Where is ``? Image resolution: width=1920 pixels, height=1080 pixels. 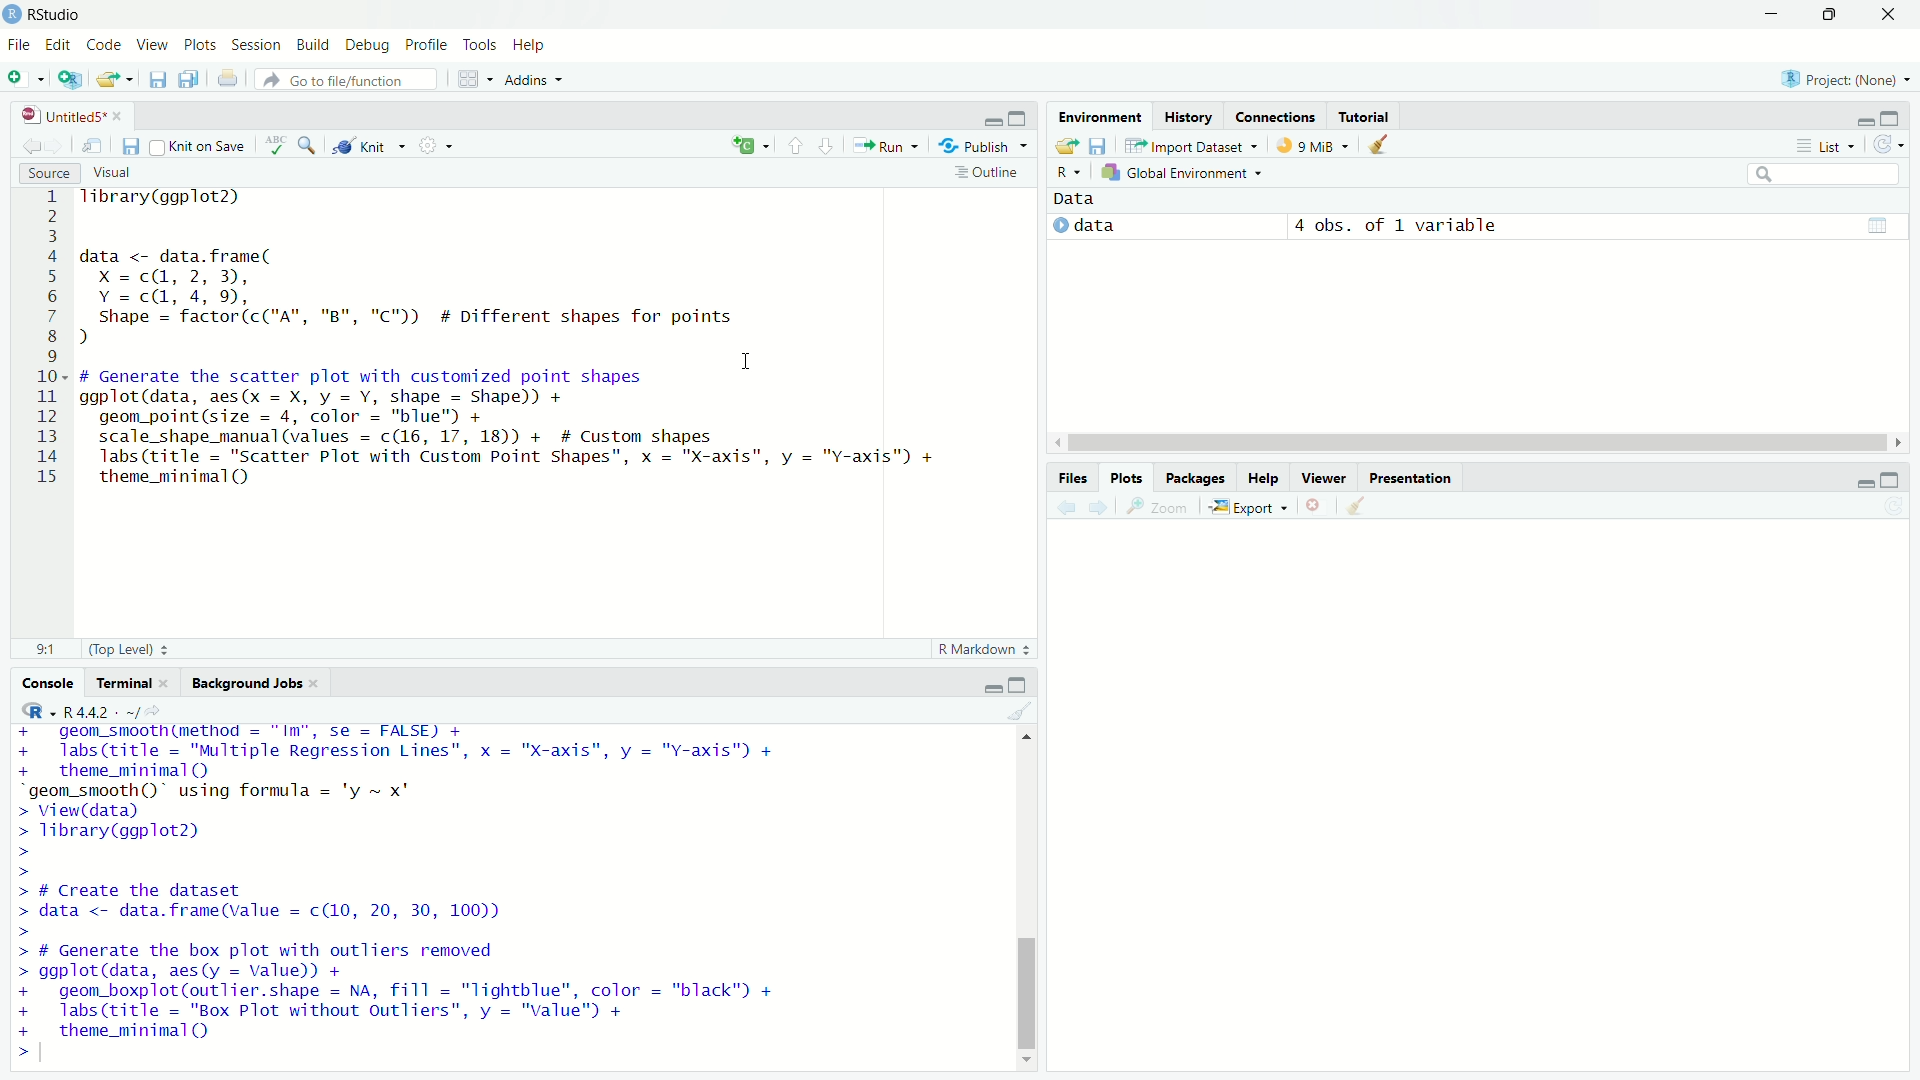
 is located at coordinates (1410, 478).